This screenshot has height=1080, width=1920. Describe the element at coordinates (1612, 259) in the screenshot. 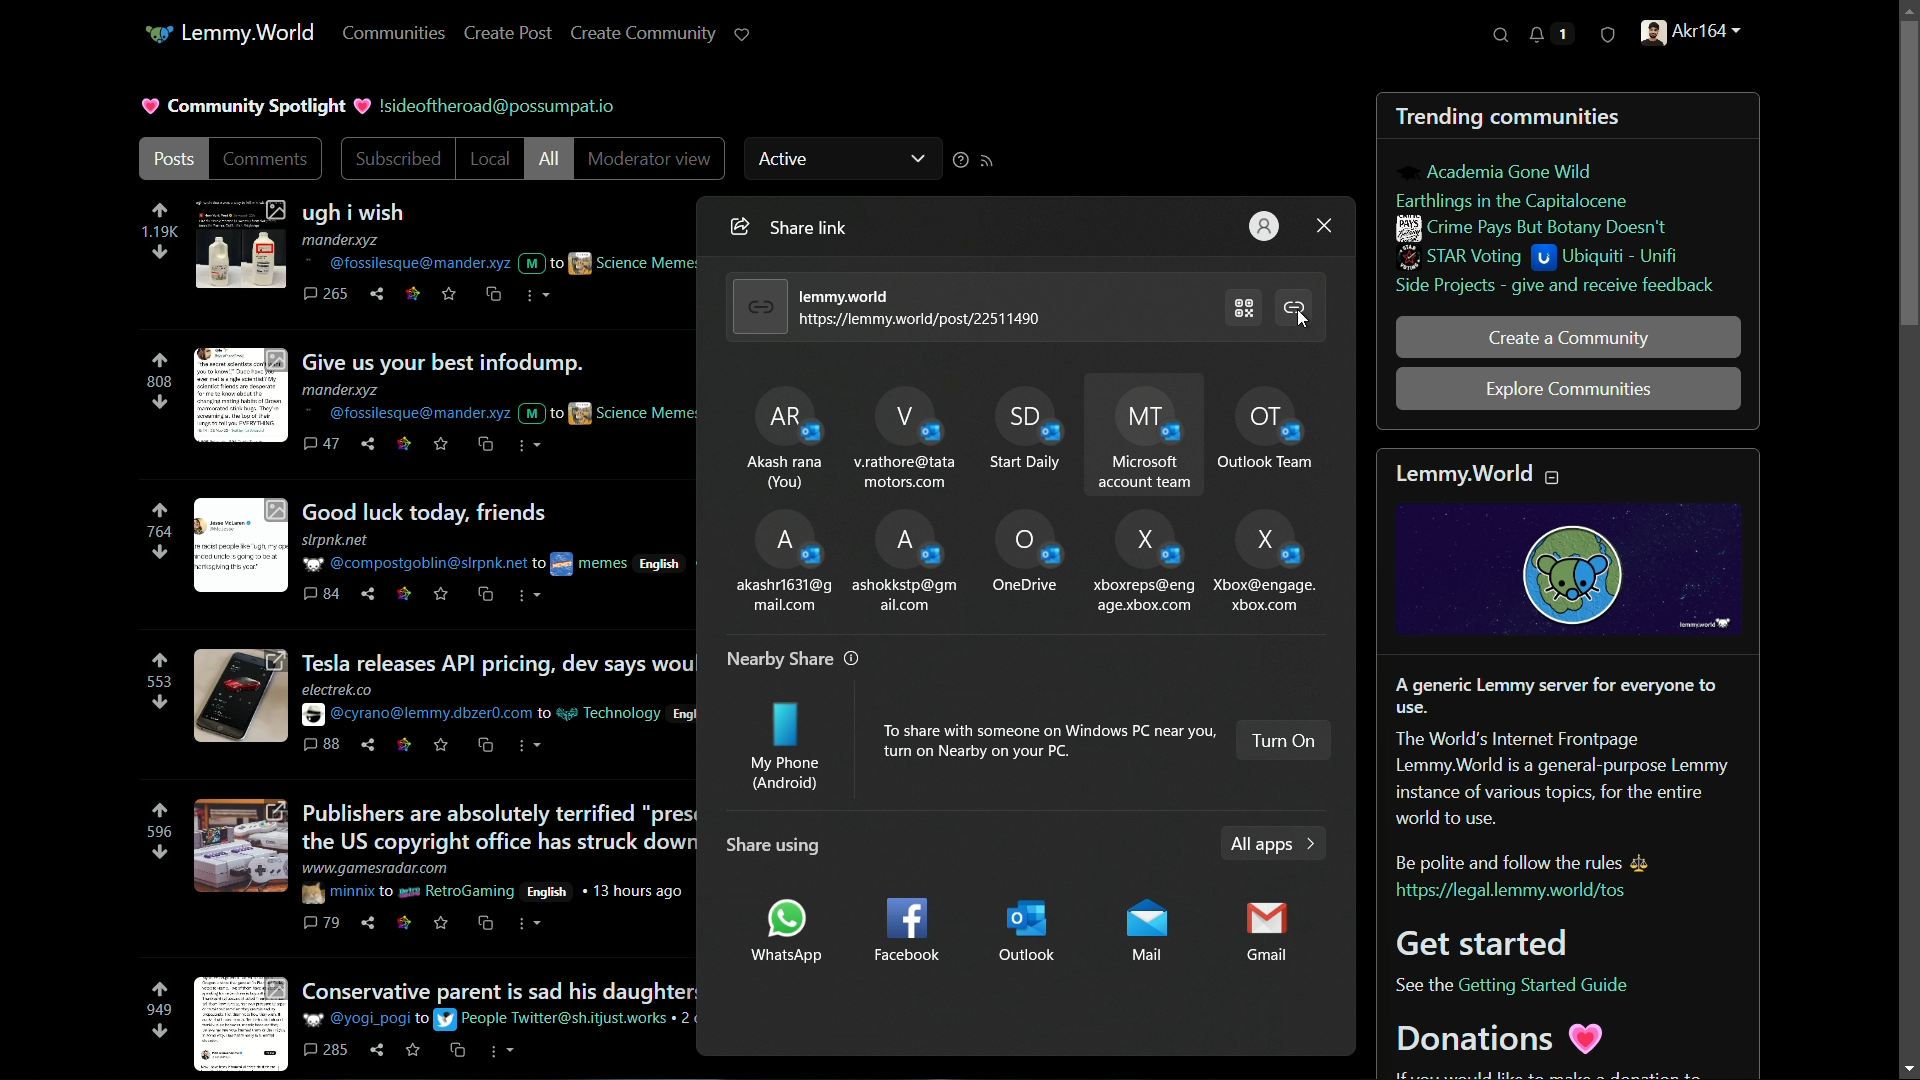

I see `ubiquiti - unifi` at that location.